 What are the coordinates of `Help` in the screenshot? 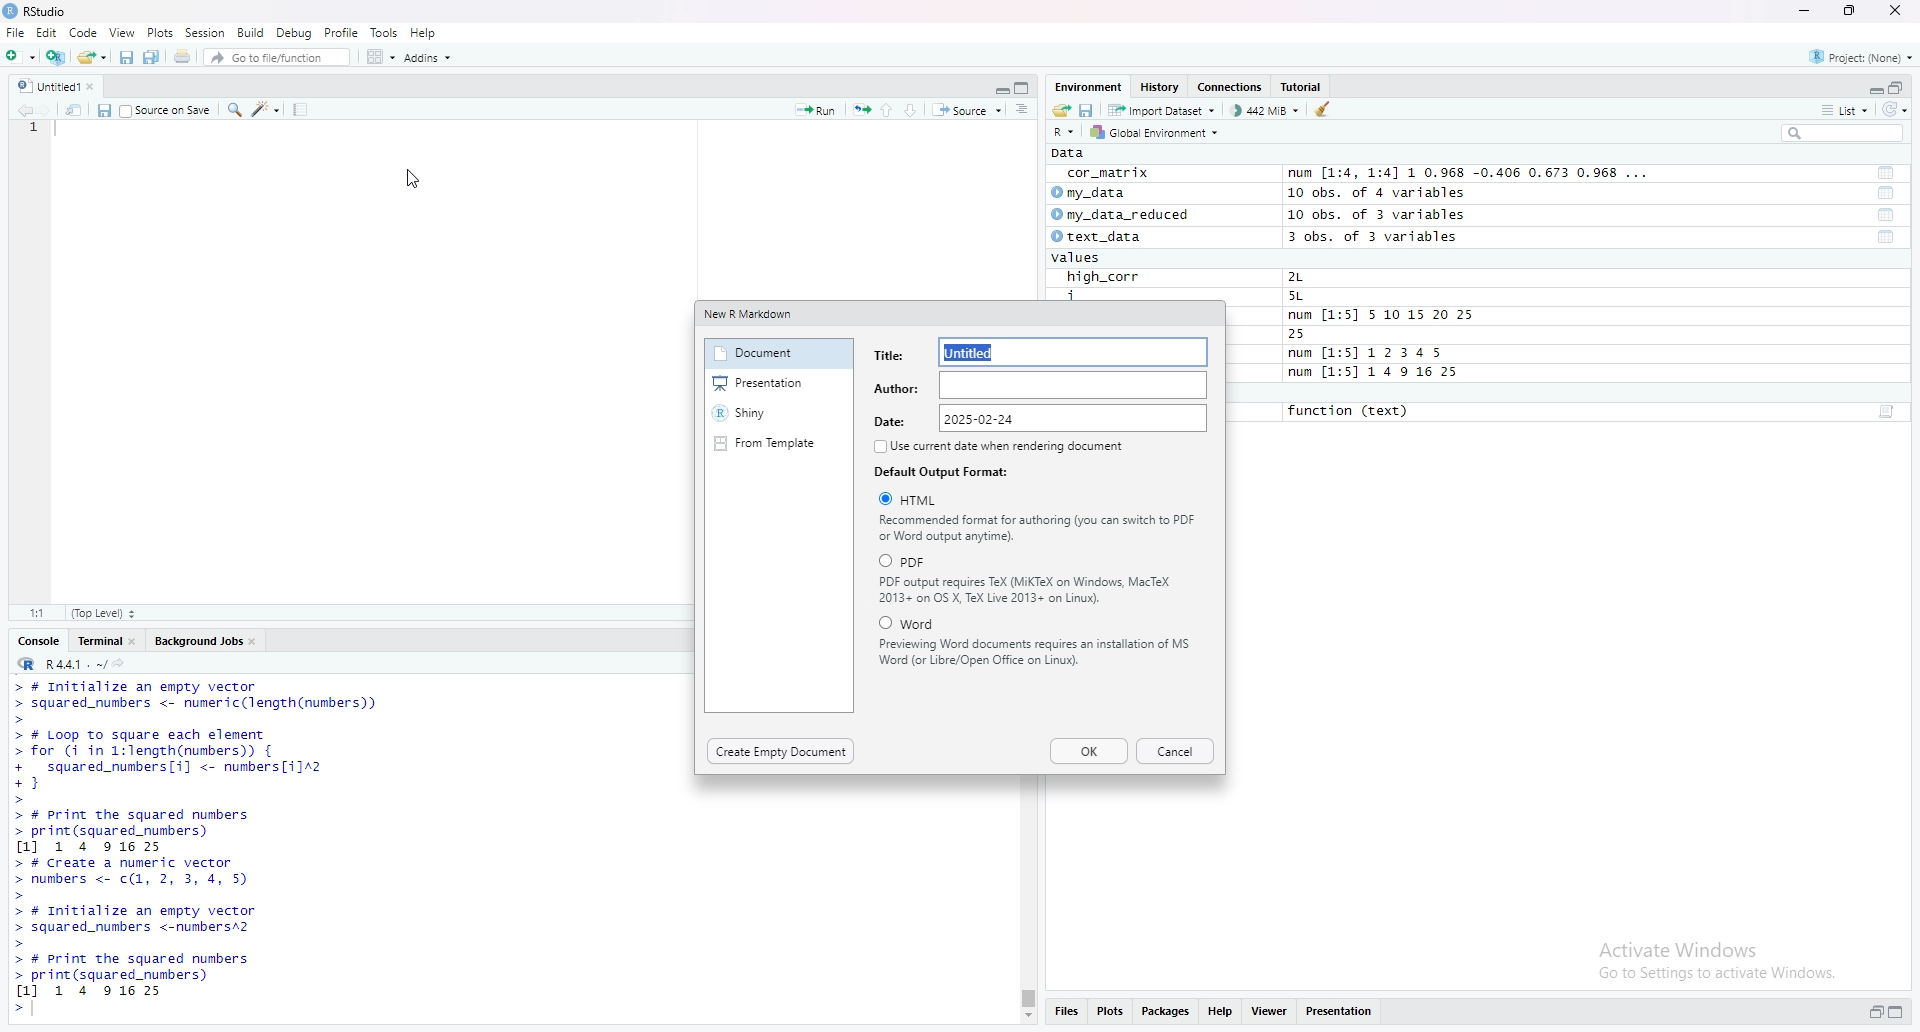 It's located at (422, 32).